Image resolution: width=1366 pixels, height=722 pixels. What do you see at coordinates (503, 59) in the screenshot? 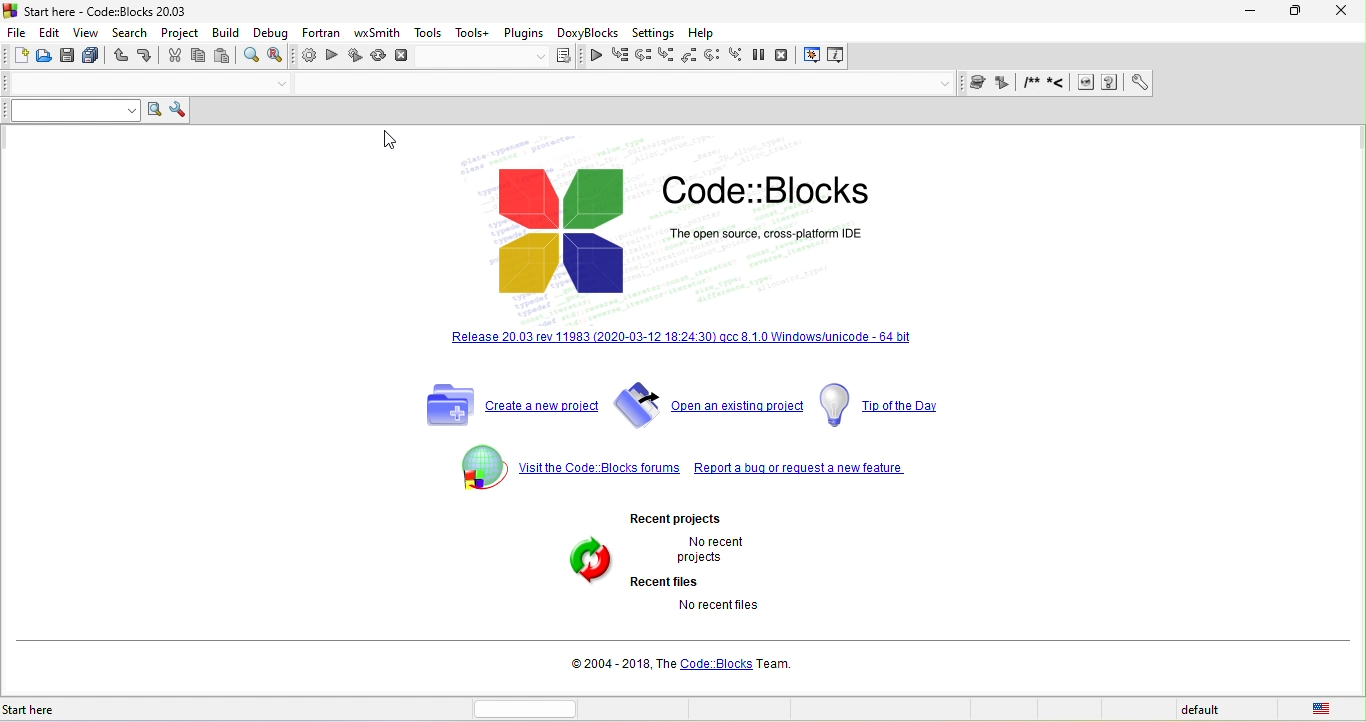
I see `select target dialogue` at bounding box center [503, 59].